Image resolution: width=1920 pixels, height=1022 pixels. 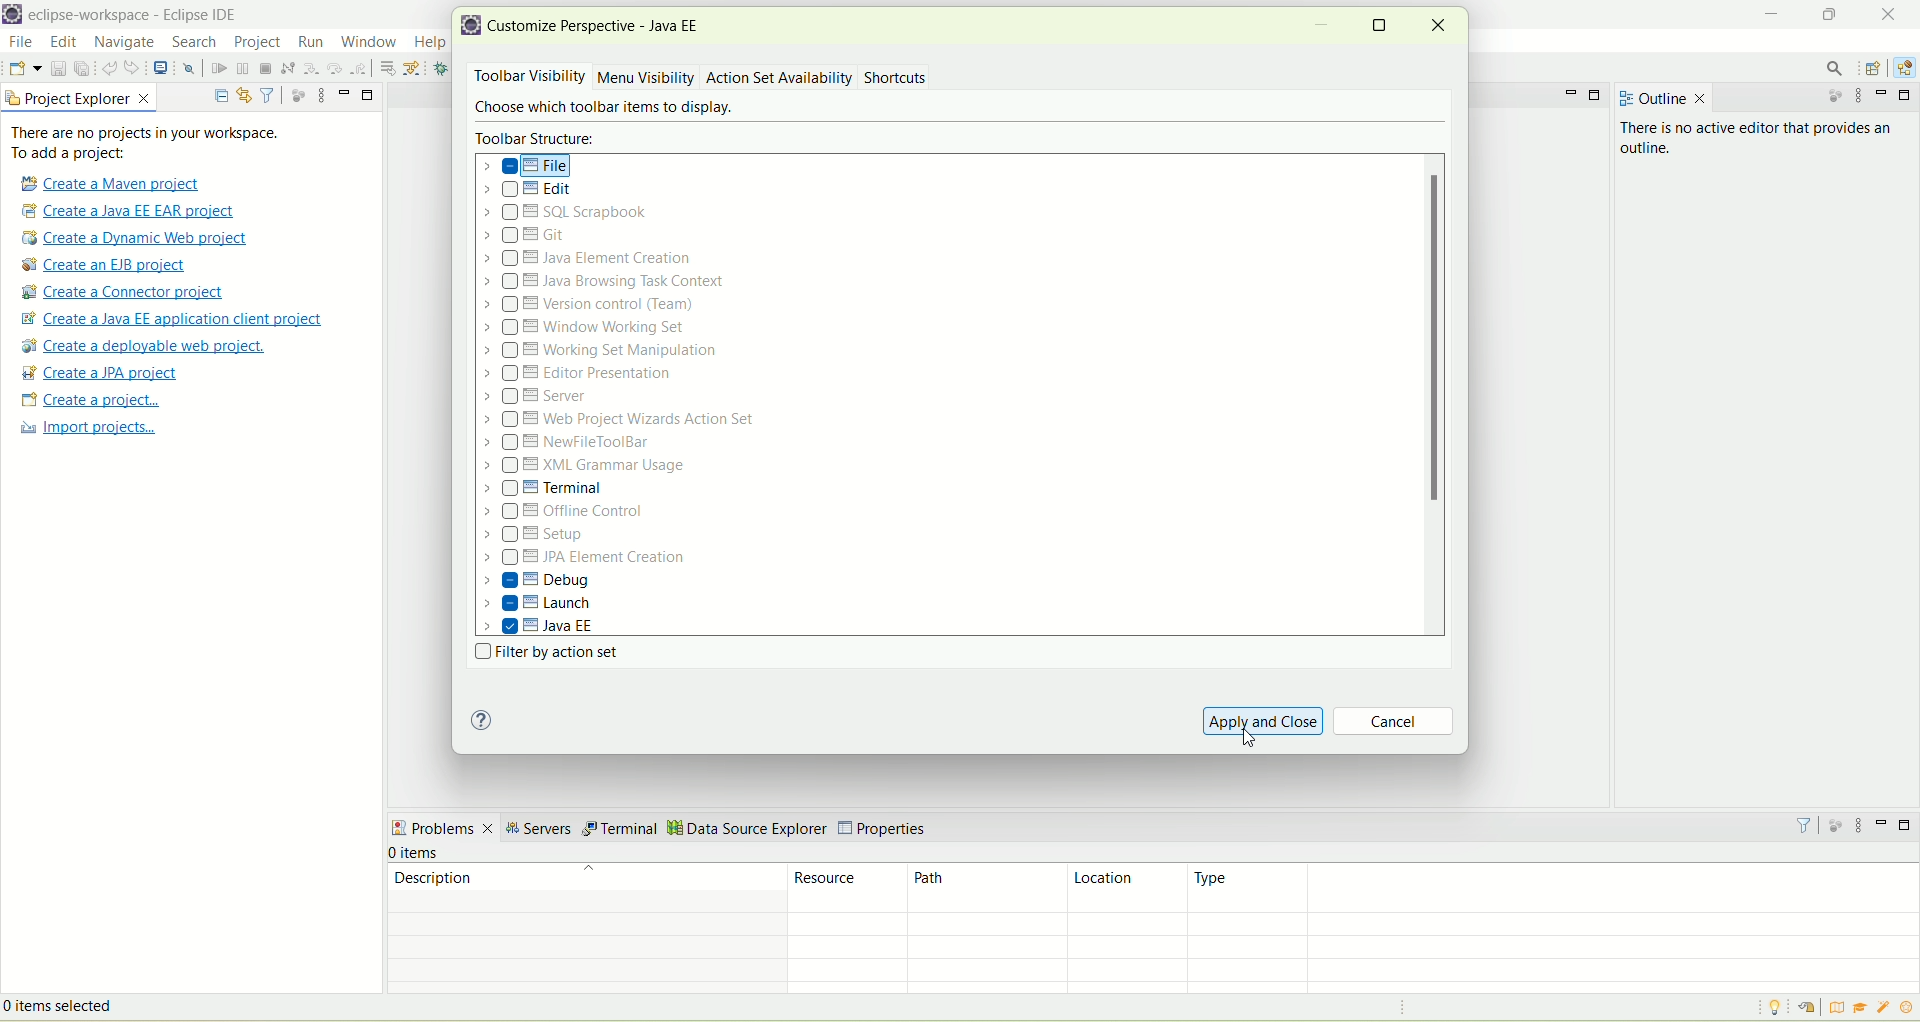 I want to click on edit, so click(x=533, y=192).